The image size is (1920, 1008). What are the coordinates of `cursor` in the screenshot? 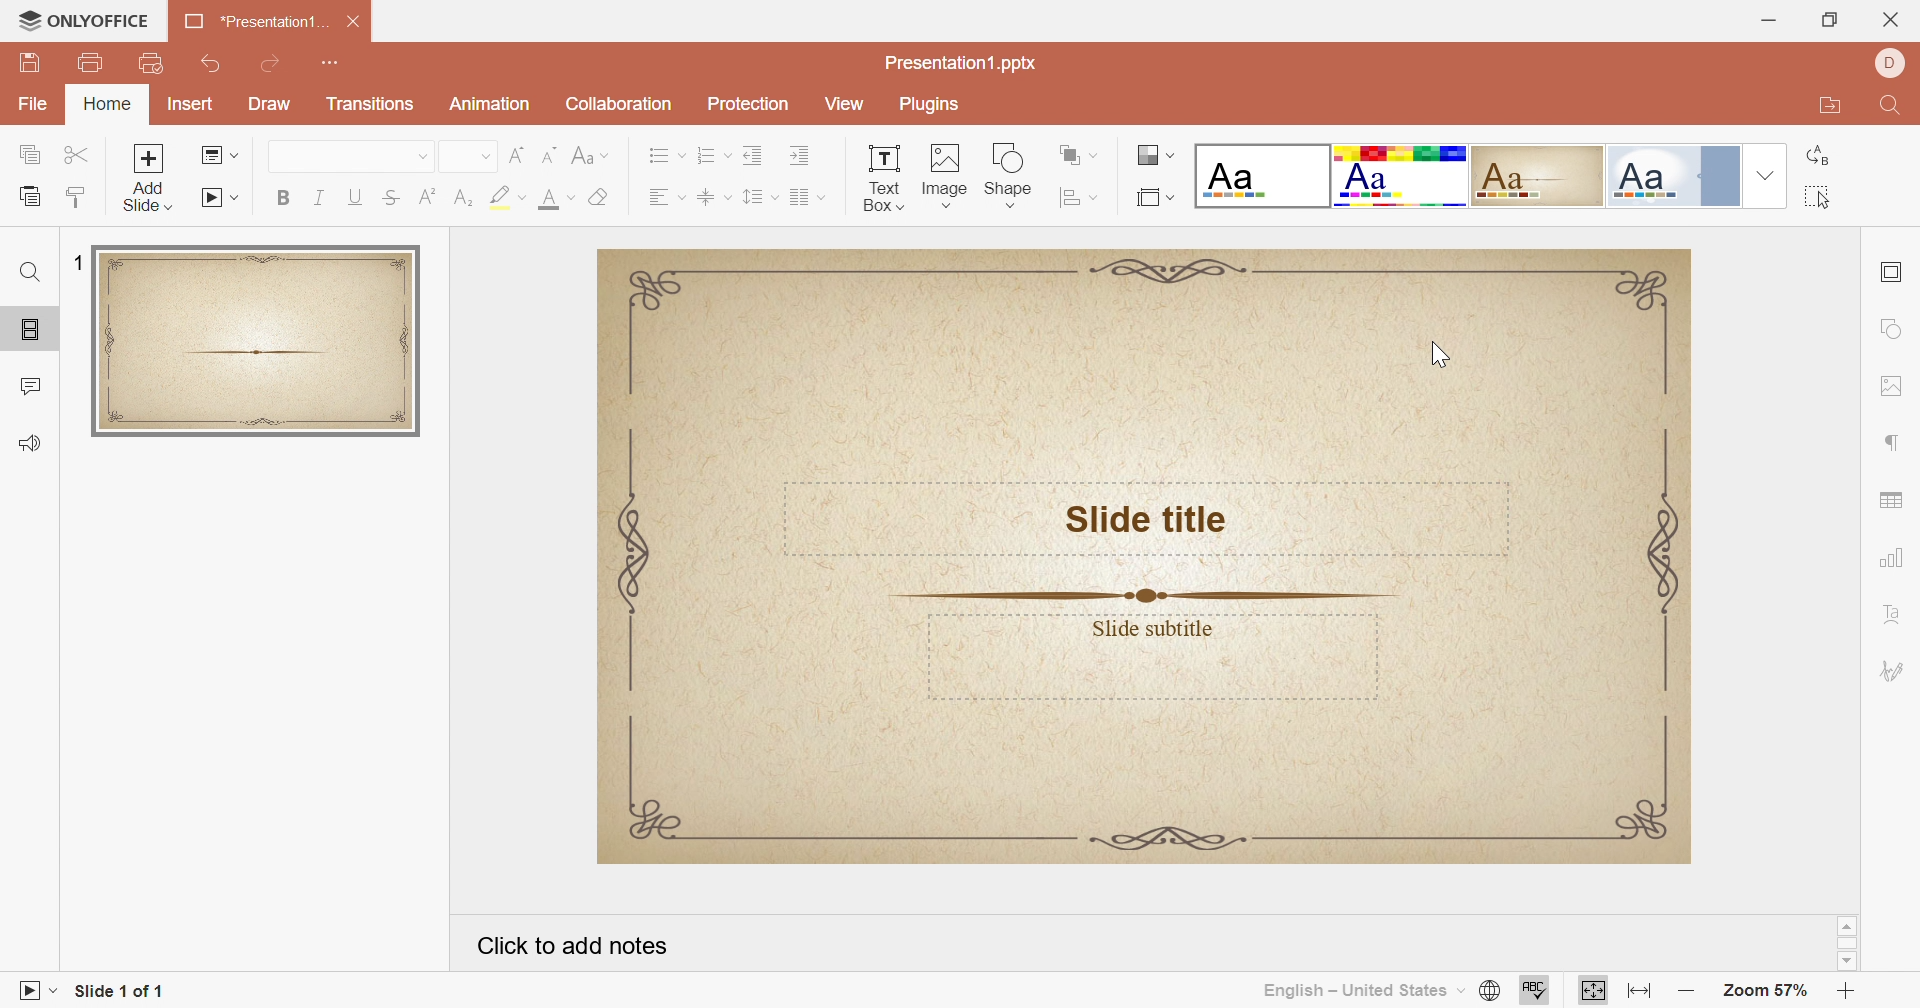 It's located at (1441, 353).